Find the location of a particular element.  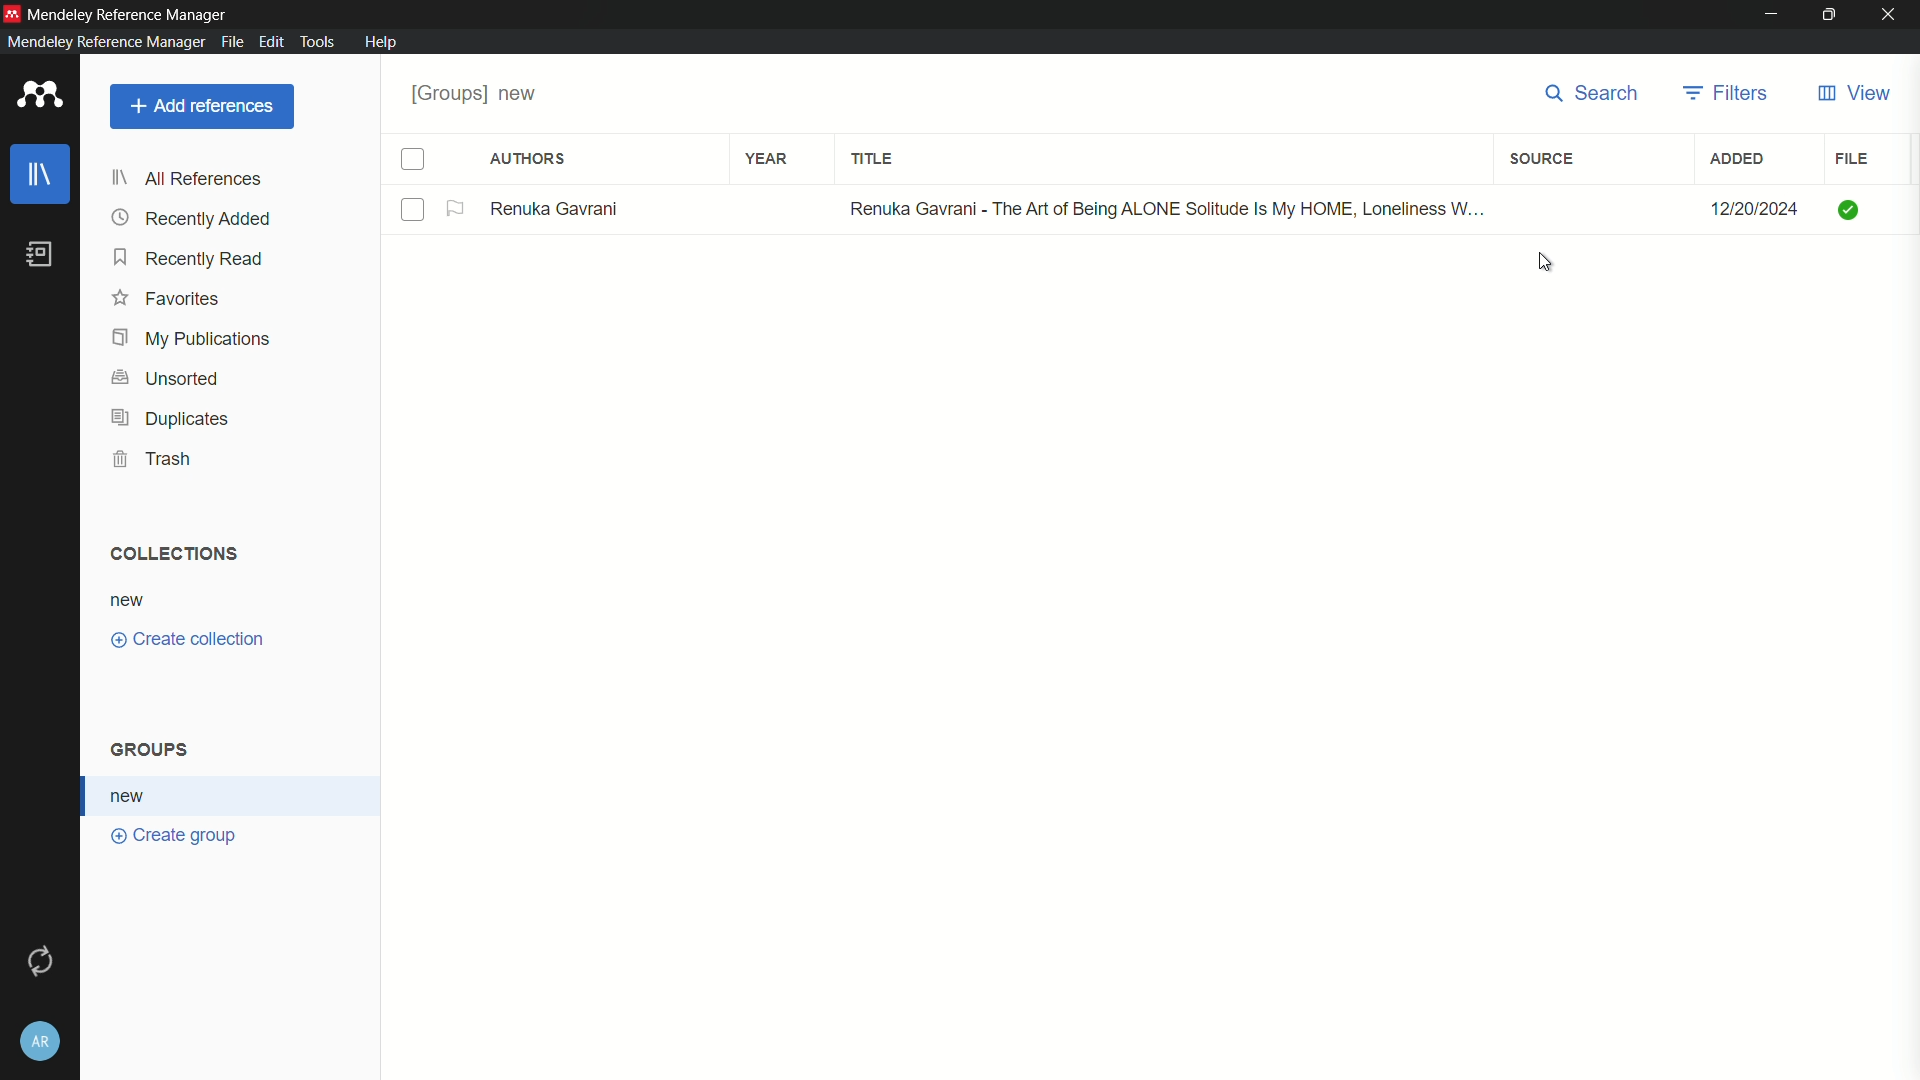

create group is located at coordinates (175, 838).